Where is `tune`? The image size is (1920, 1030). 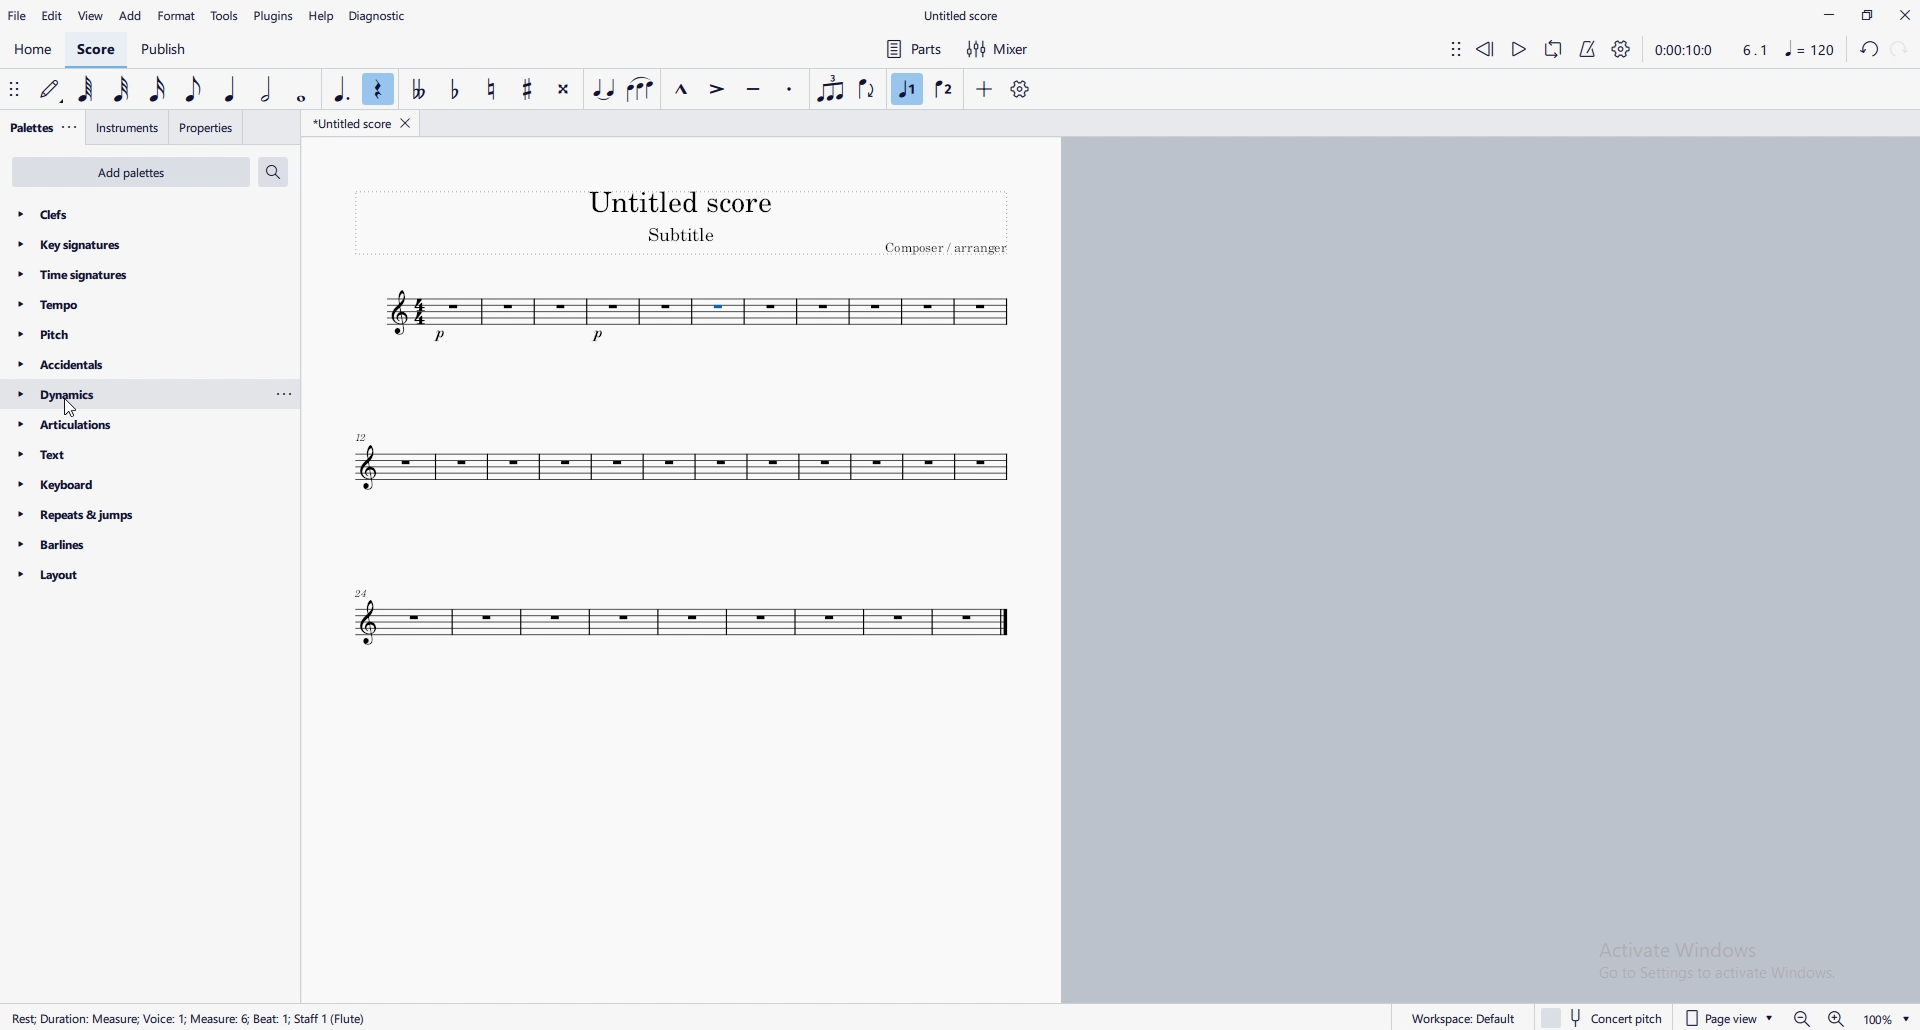 tune is located at coordinates (687, 622).